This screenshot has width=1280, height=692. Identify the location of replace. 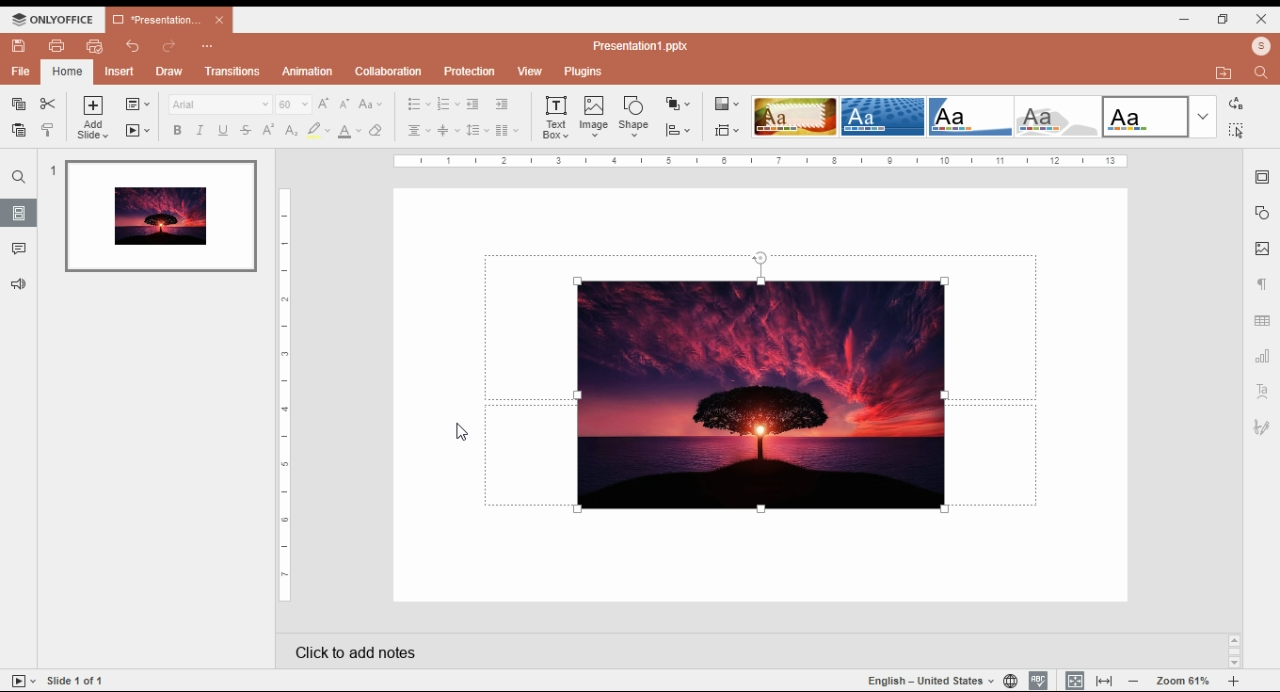
(1235, 104).